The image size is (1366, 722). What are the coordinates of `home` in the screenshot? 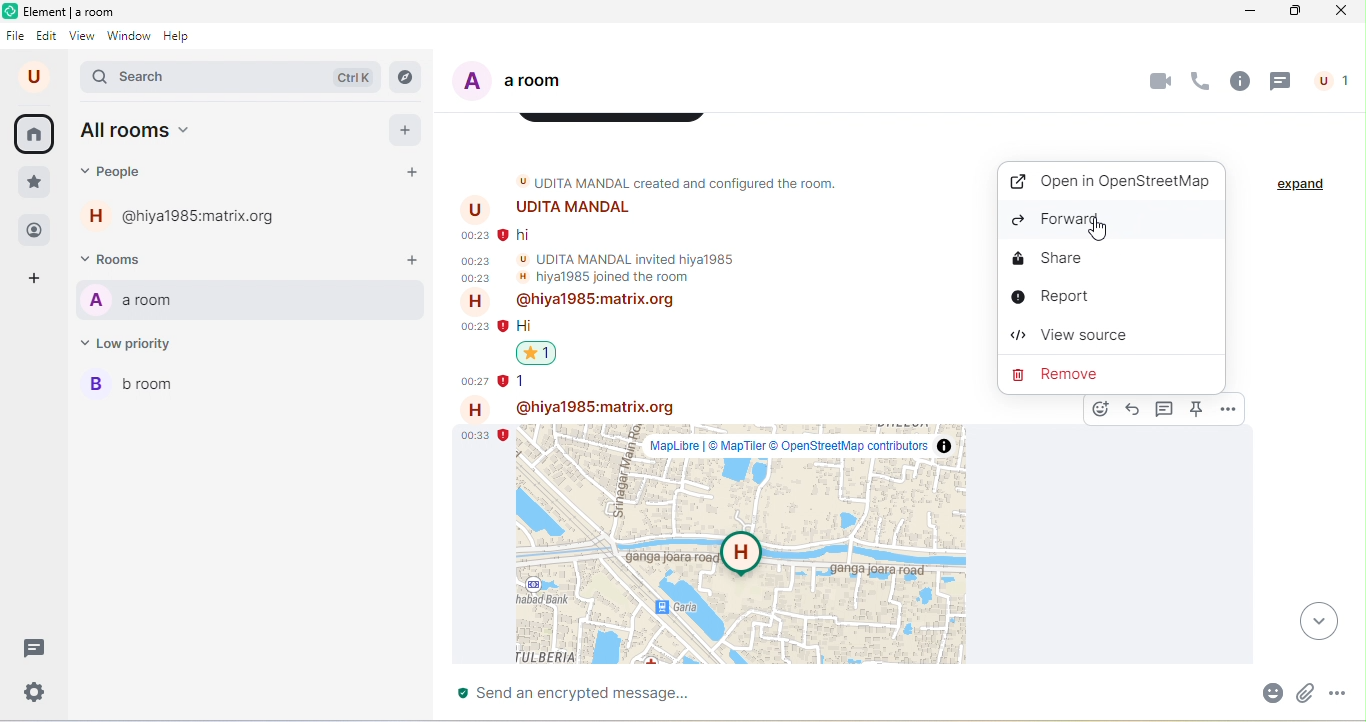 It's located at (34, 134).